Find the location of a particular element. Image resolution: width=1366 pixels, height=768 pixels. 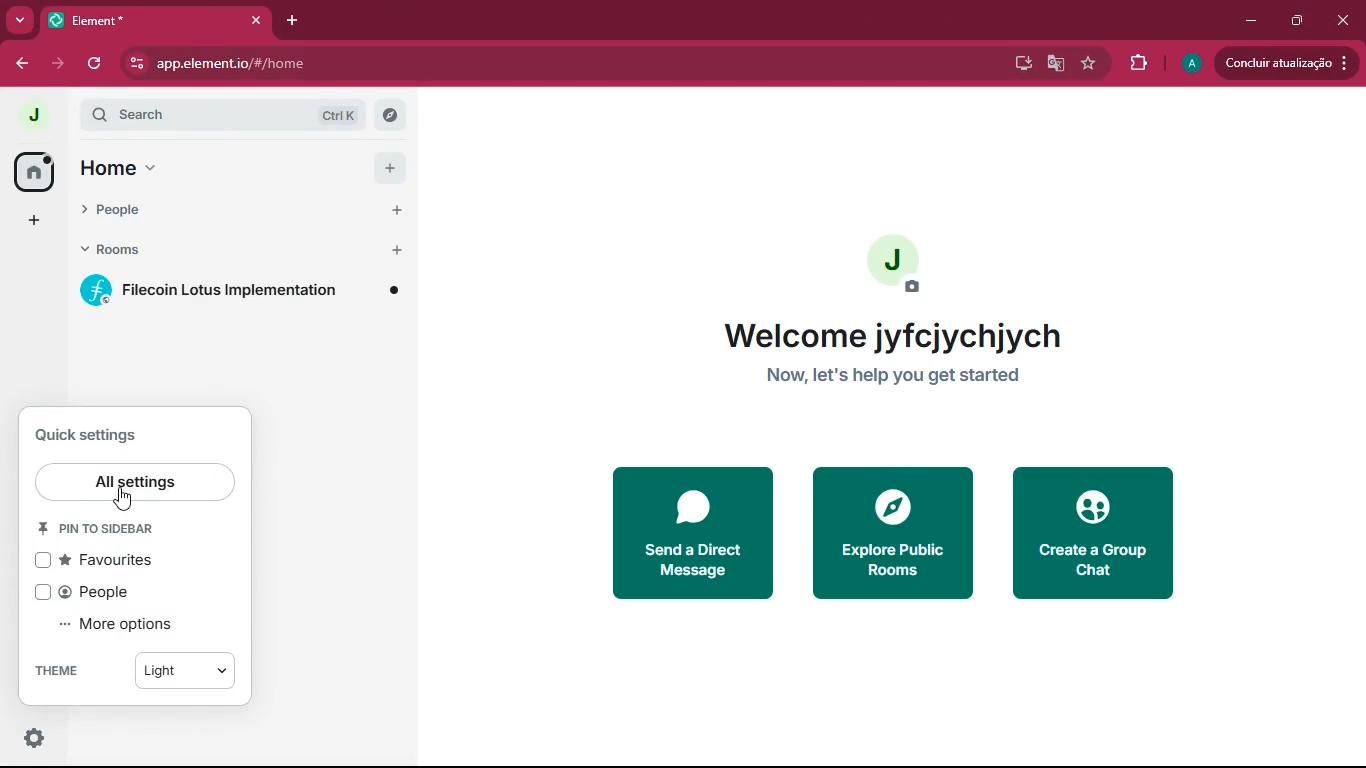

profile is located at coordinates (1188, 64).